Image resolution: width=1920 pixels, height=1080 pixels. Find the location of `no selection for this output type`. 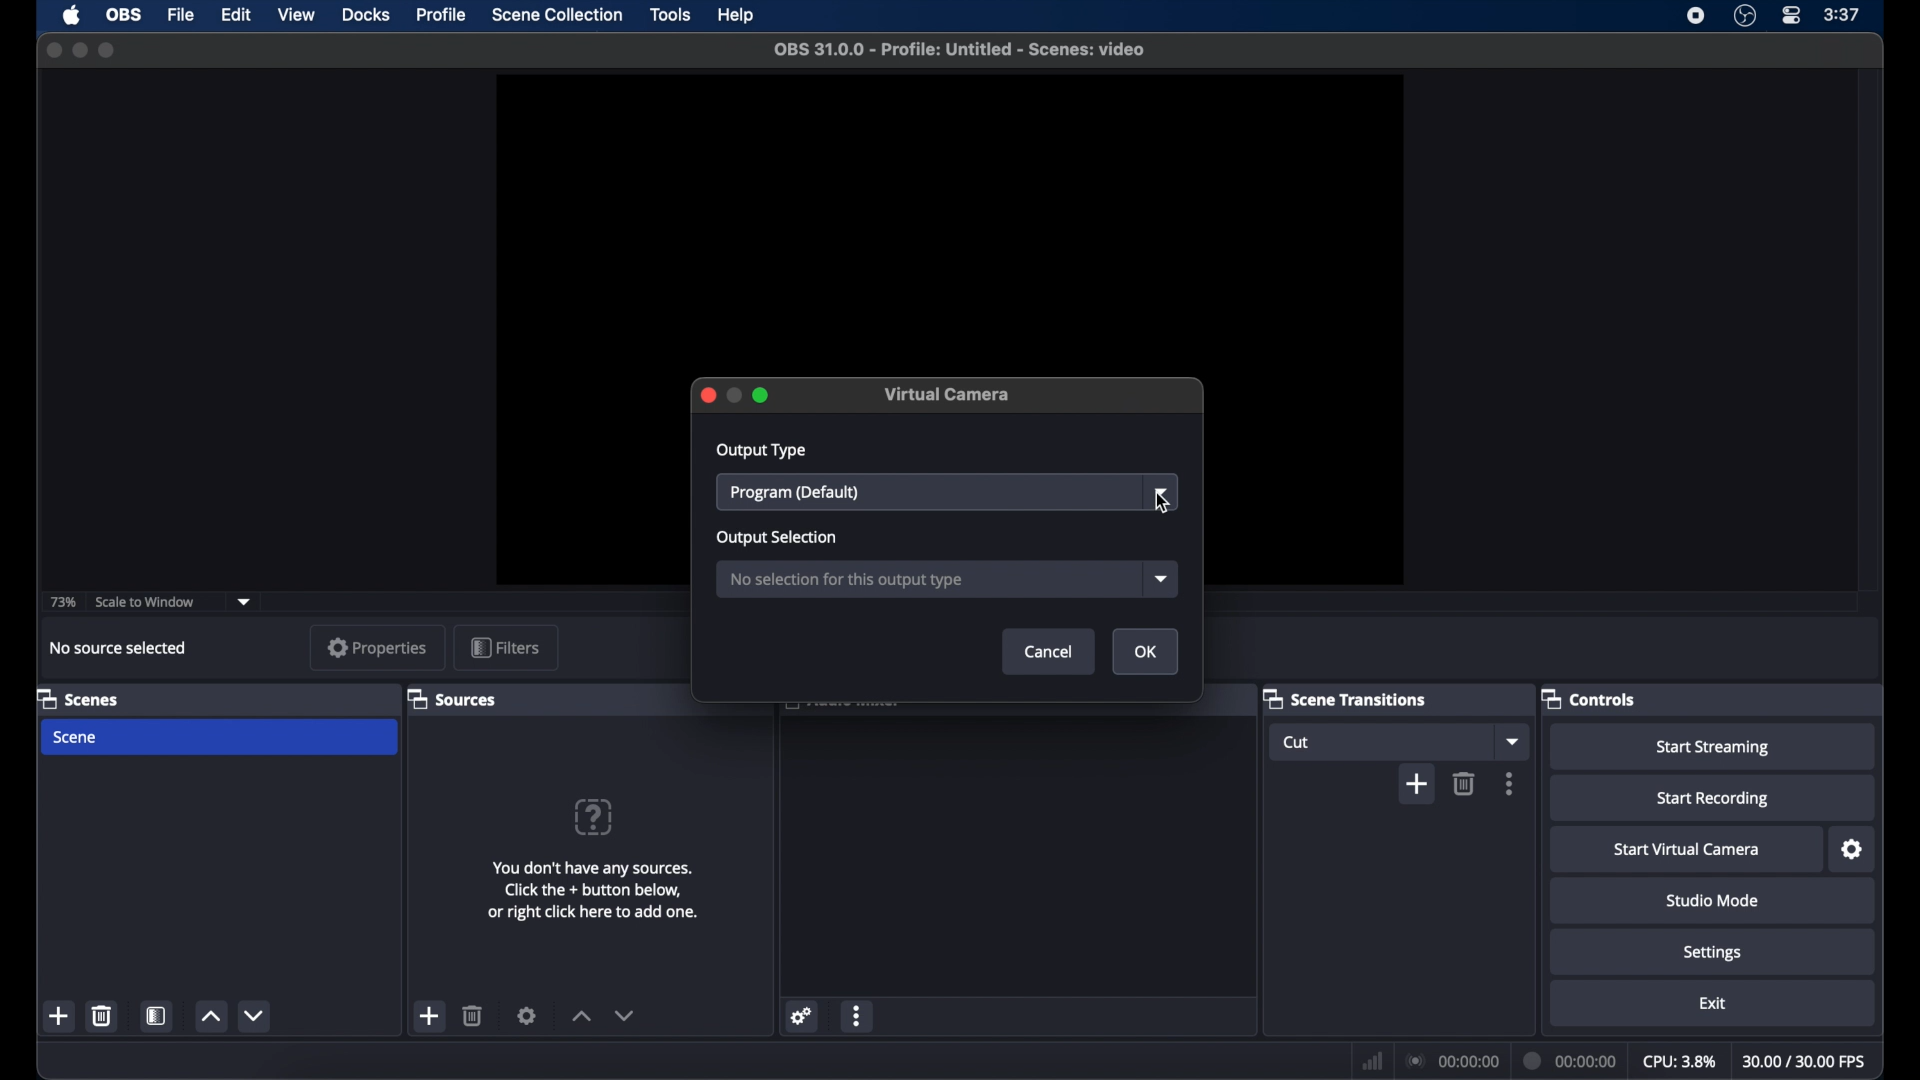

no selection for this output type is located at coordinates (850, 581).